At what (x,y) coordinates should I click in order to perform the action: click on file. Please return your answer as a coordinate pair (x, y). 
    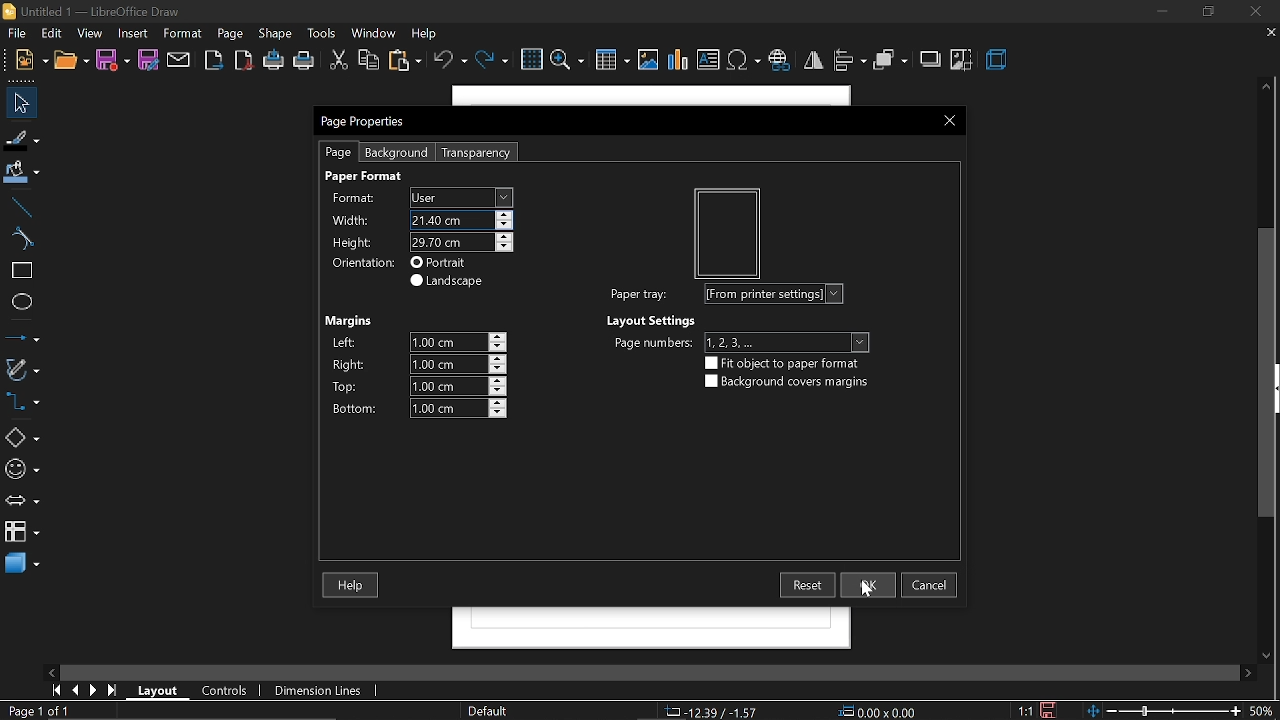
    Looking at the image, I should click on (31, 61).